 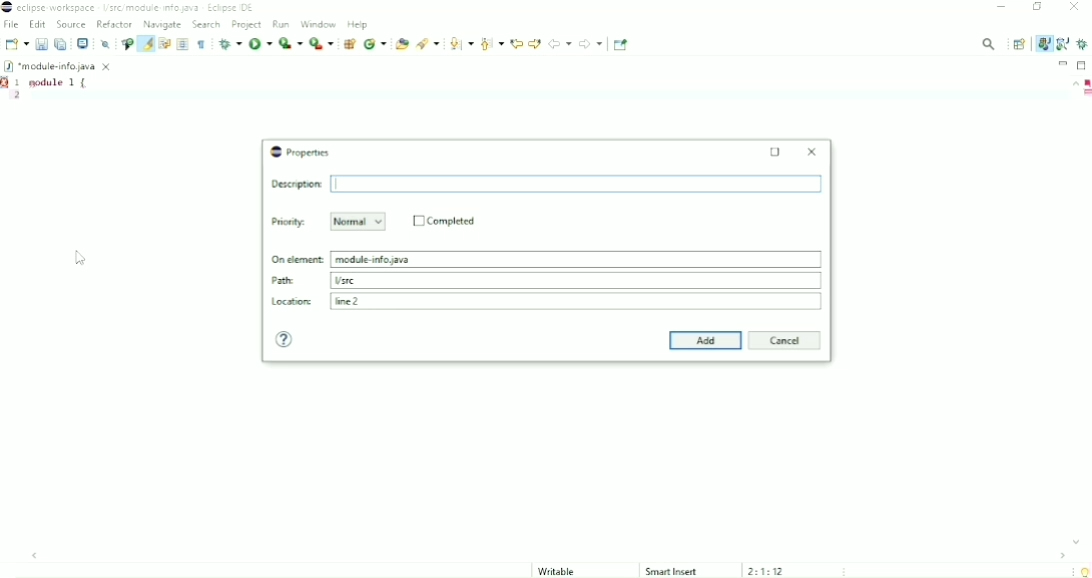 What do you see at coordinates (375, 45) in the screenshot?
I see `New java class` at bounding box center [375, 45].